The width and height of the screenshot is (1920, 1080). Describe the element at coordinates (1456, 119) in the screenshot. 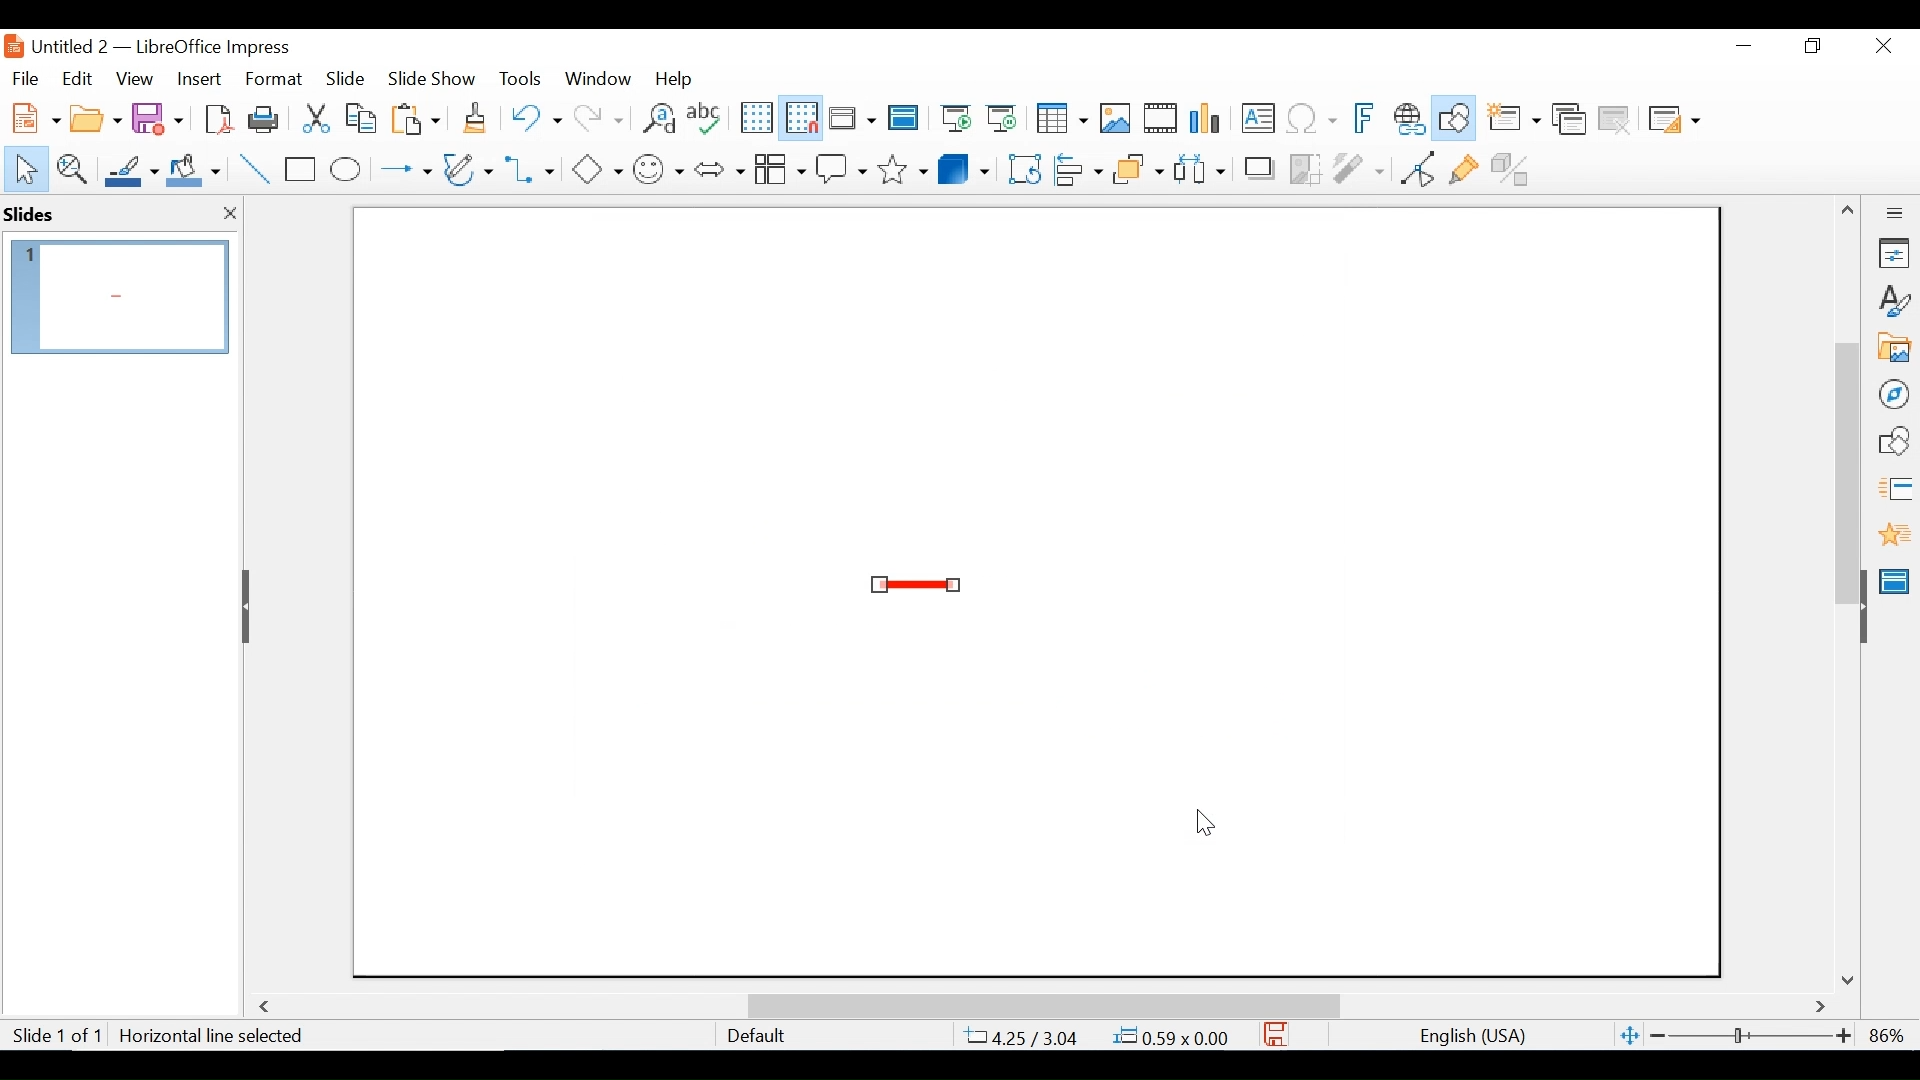

I see `Show Draw Functions` at that location.